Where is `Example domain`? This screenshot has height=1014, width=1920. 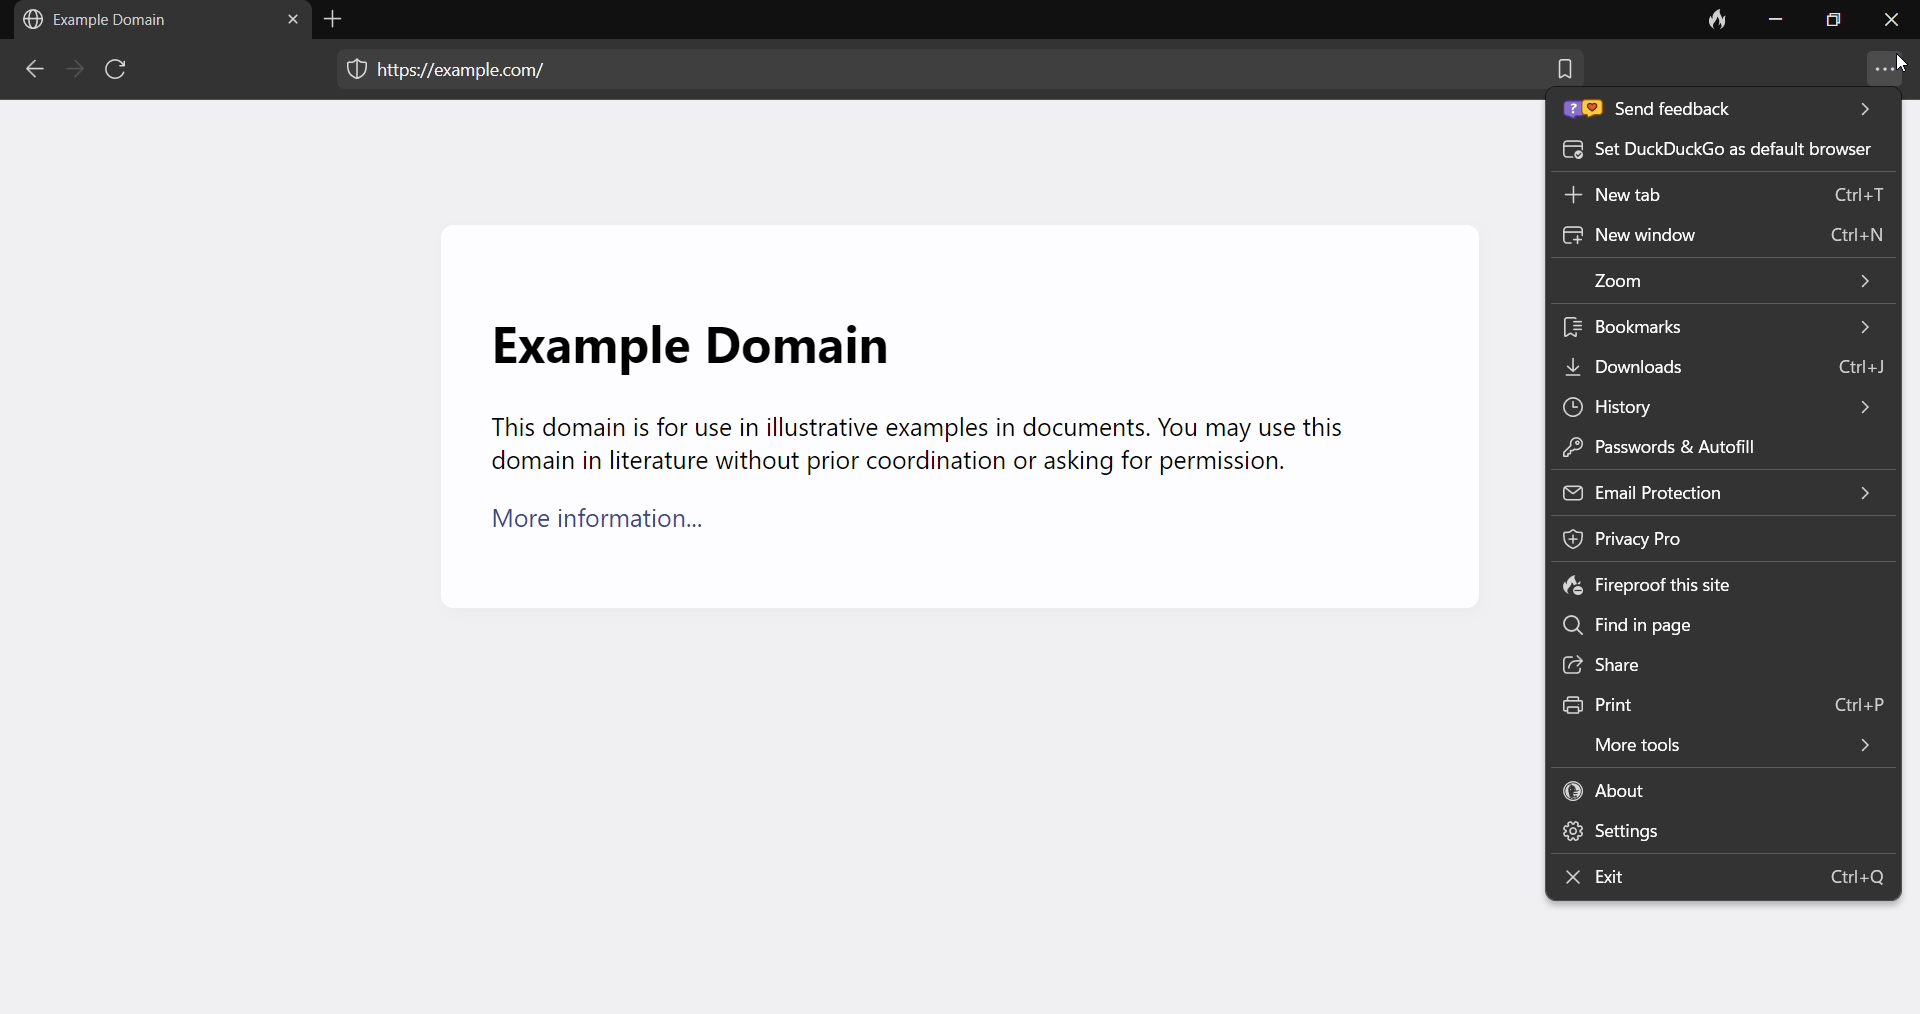 Example domain is located at coordinates (103, 20).